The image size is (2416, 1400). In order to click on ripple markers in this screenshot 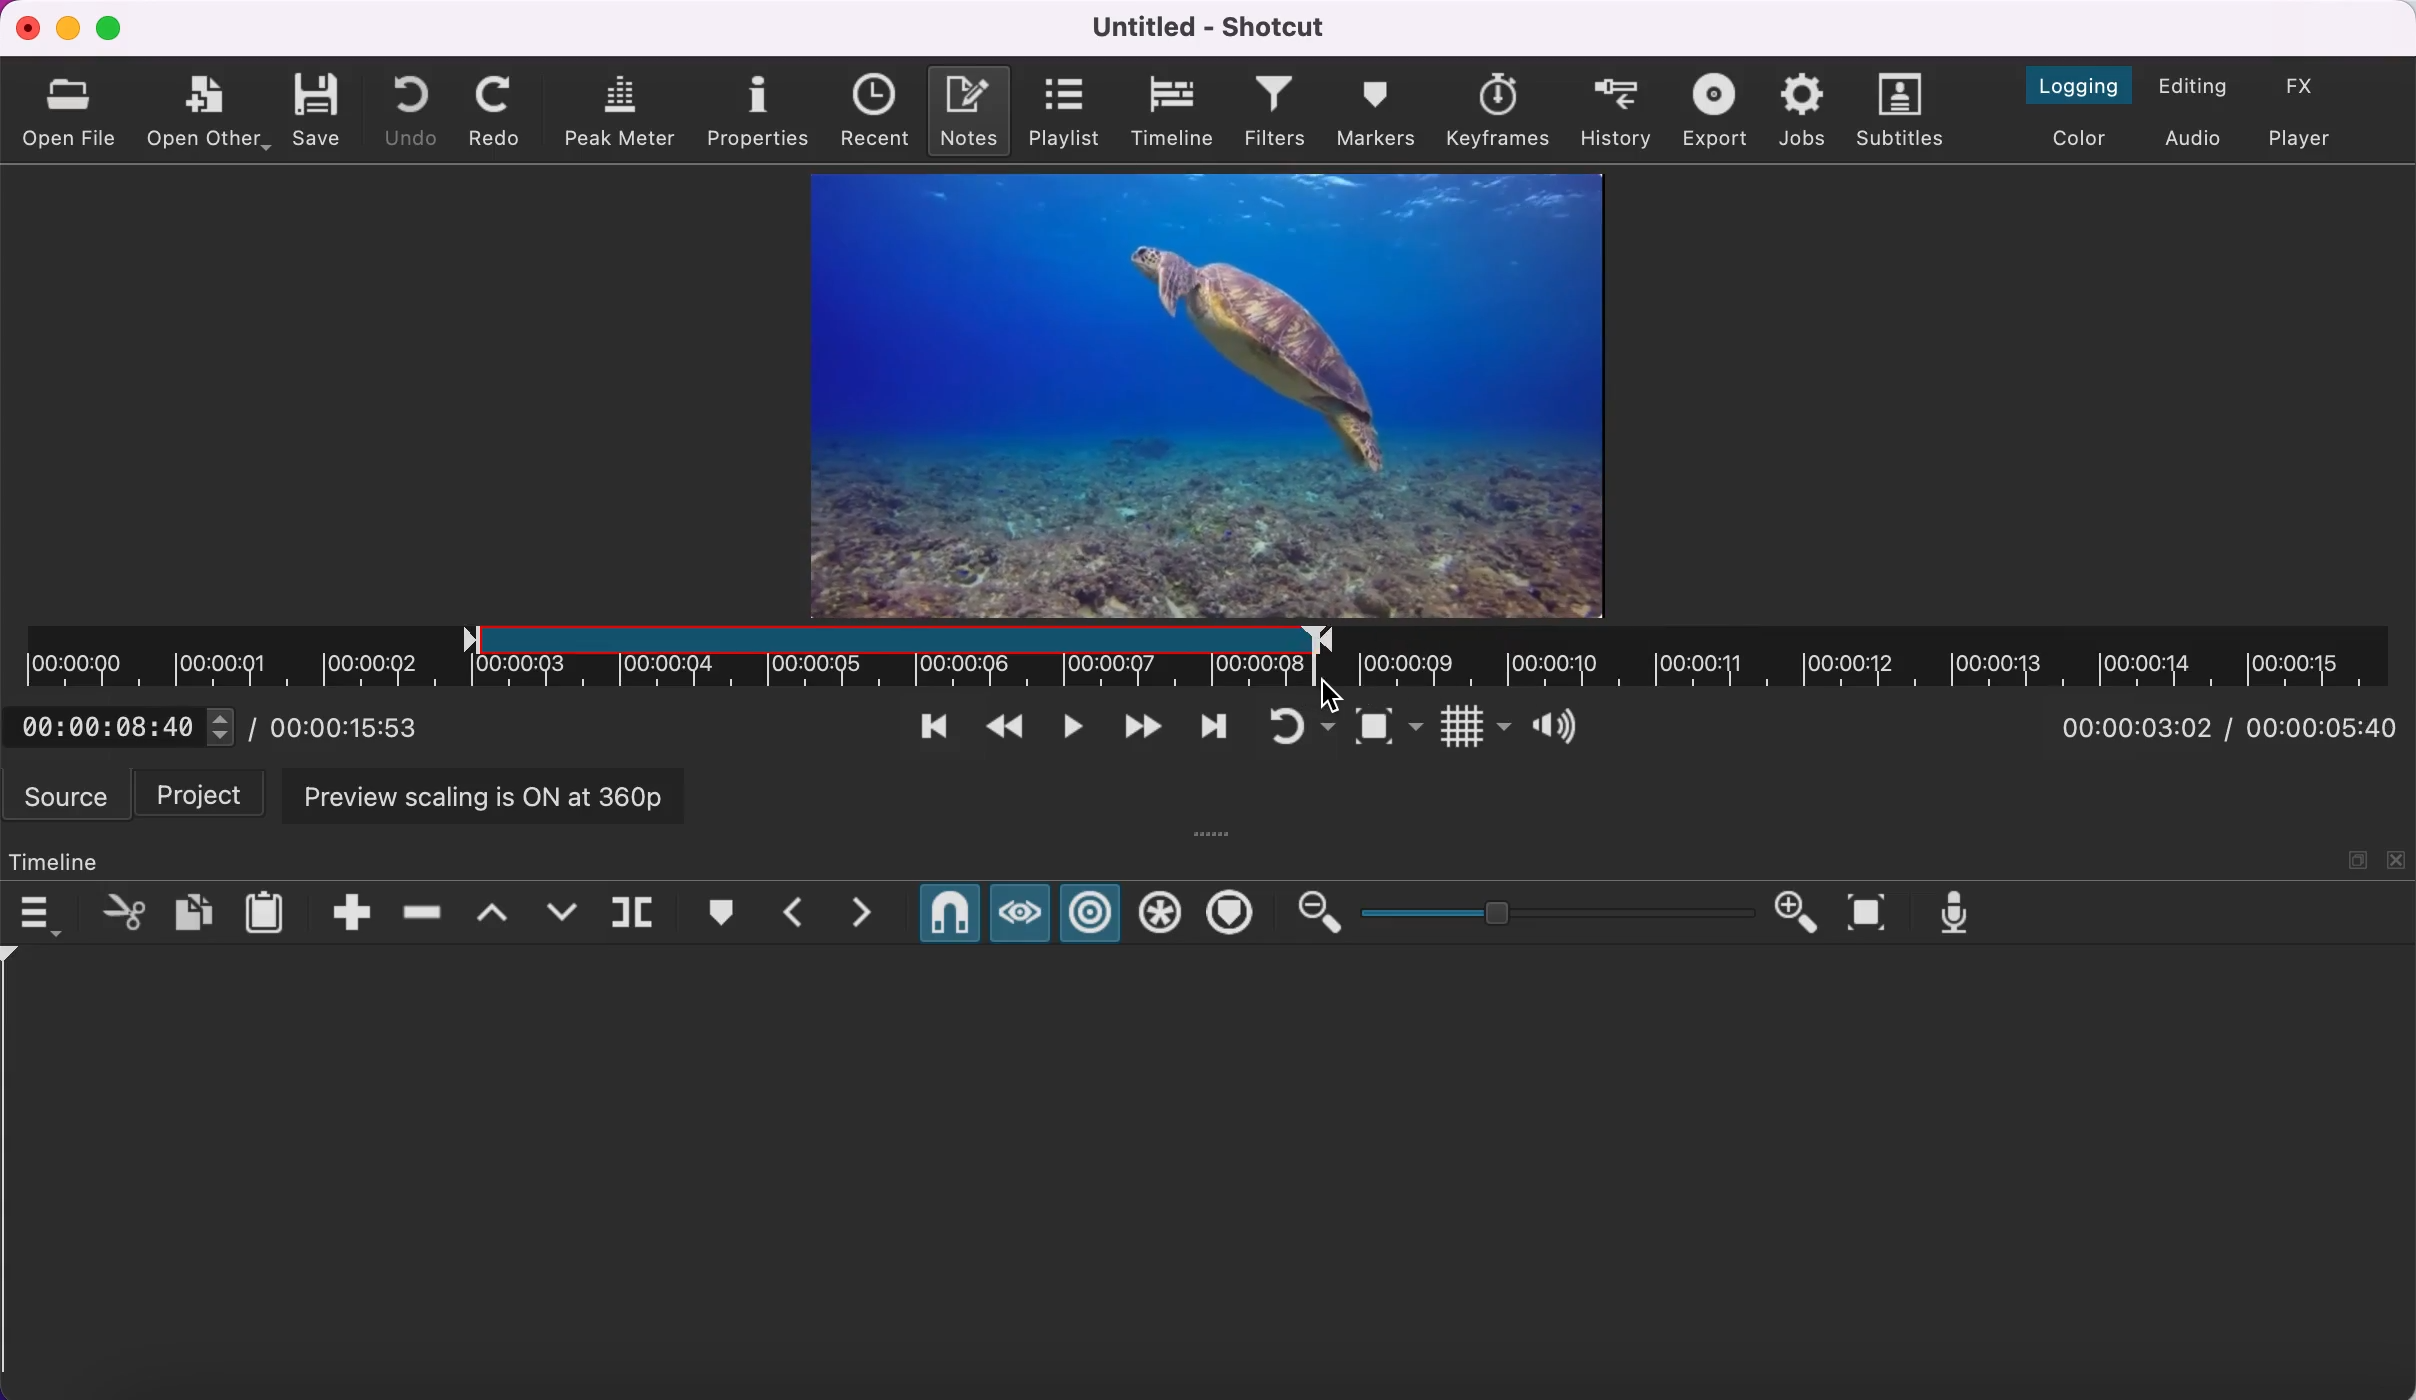, I will do `click(1231, 914)`.